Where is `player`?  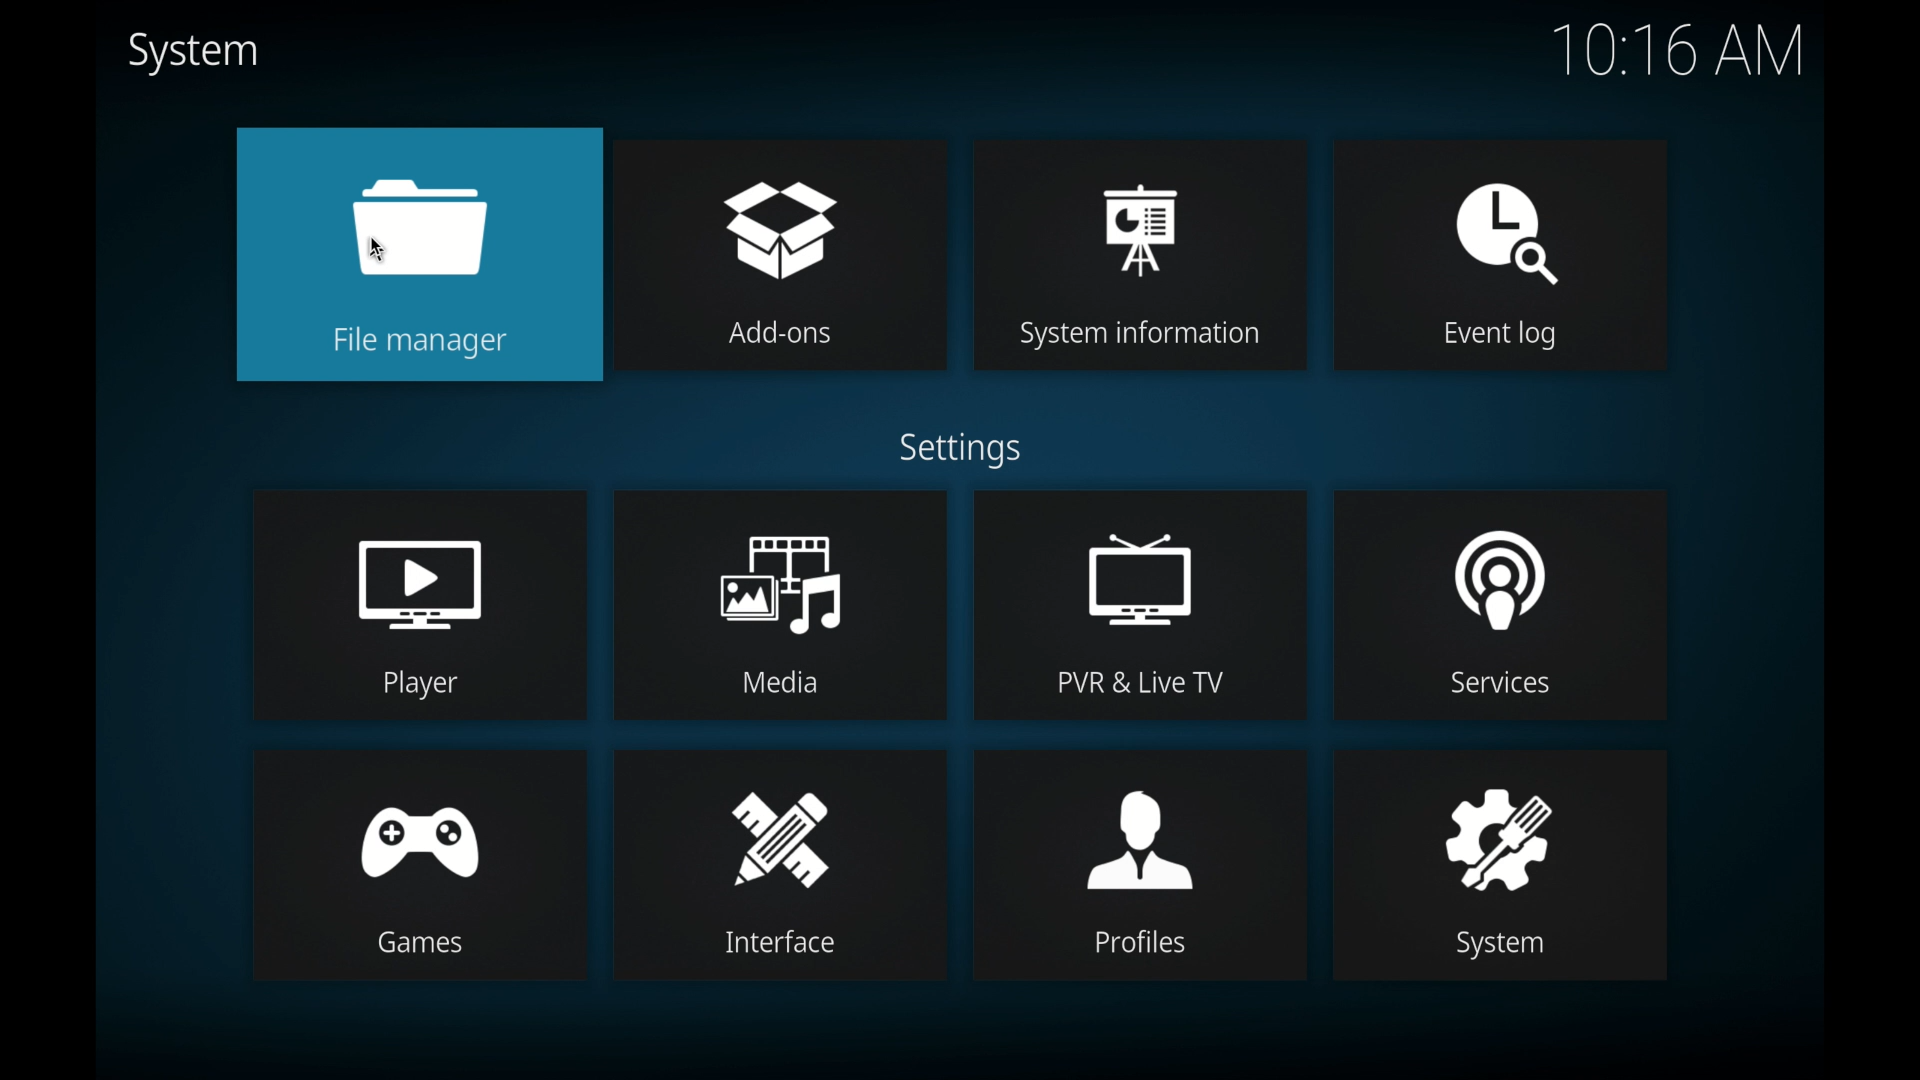 player is located at coordinates (419, 604).